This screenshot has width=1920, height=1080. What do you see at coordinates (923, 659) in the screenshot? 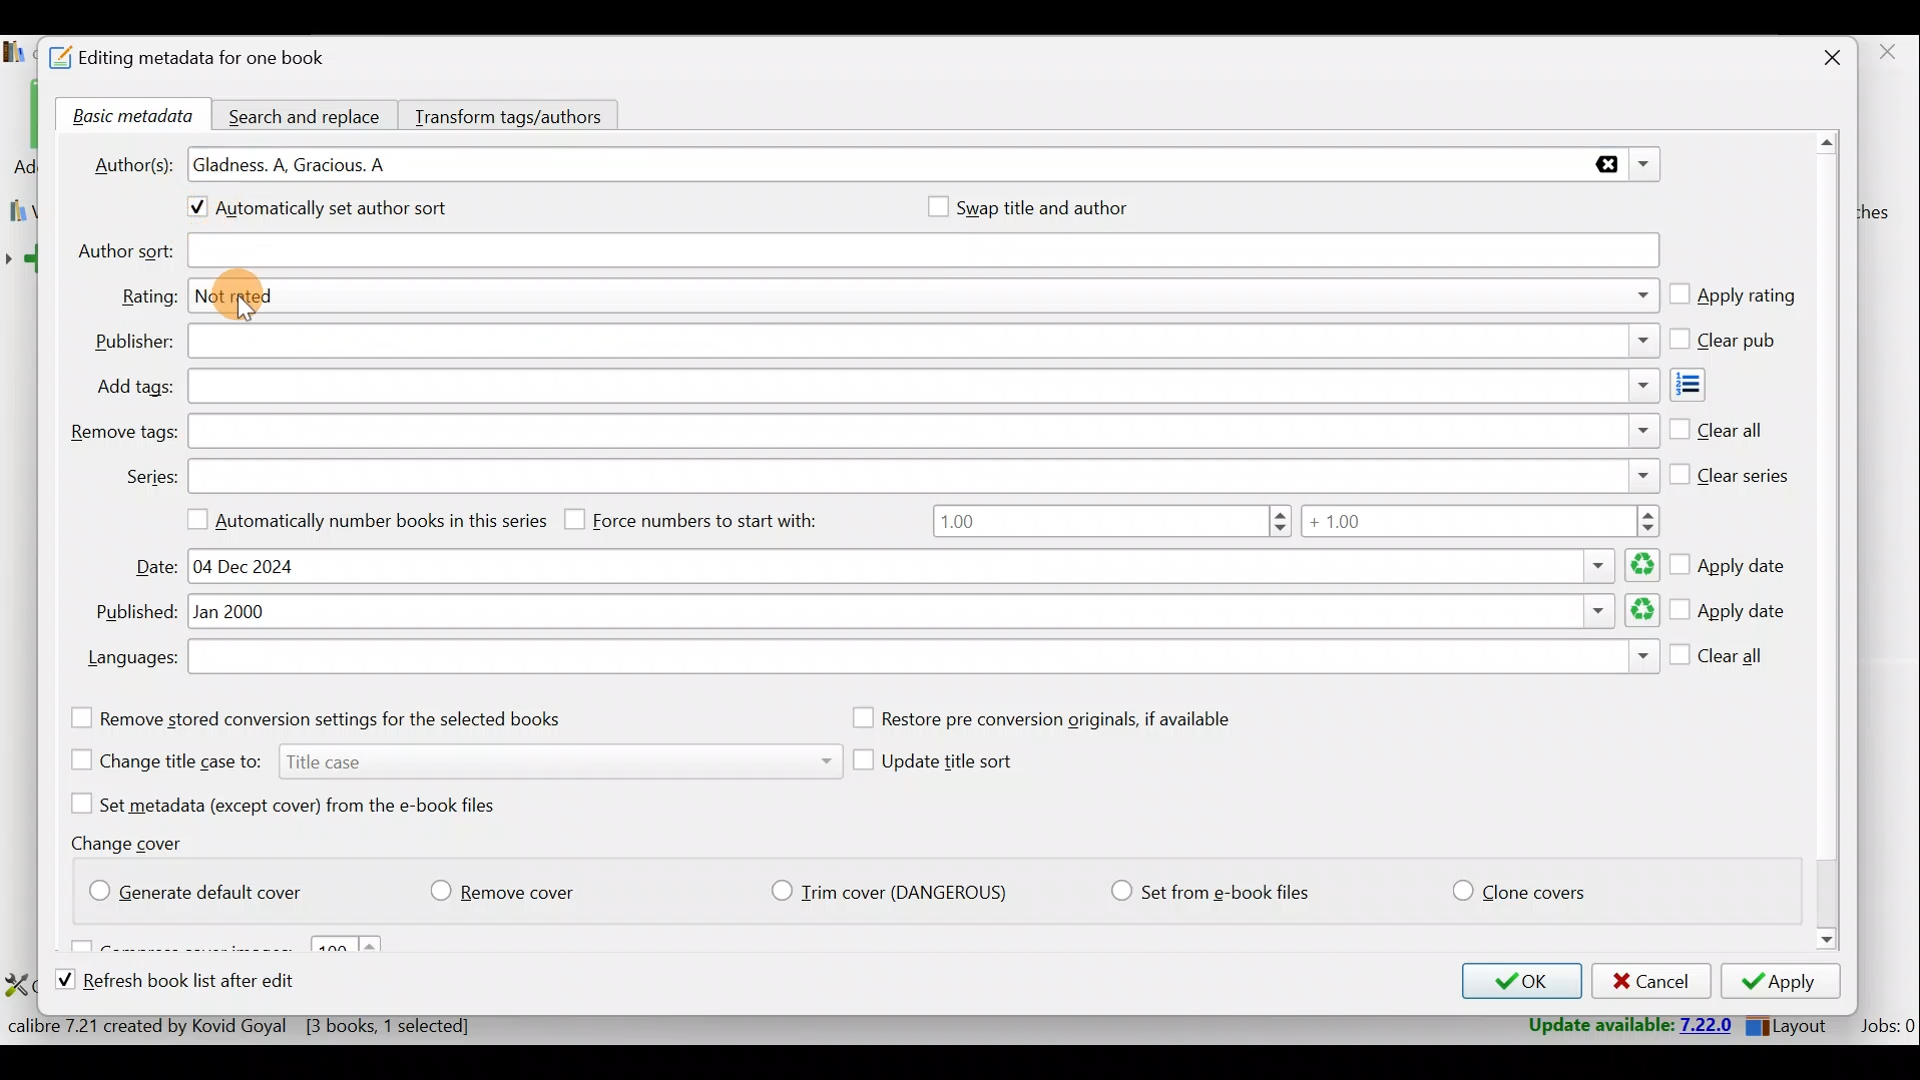
I see `Languages` at bounding box center [923, 659].